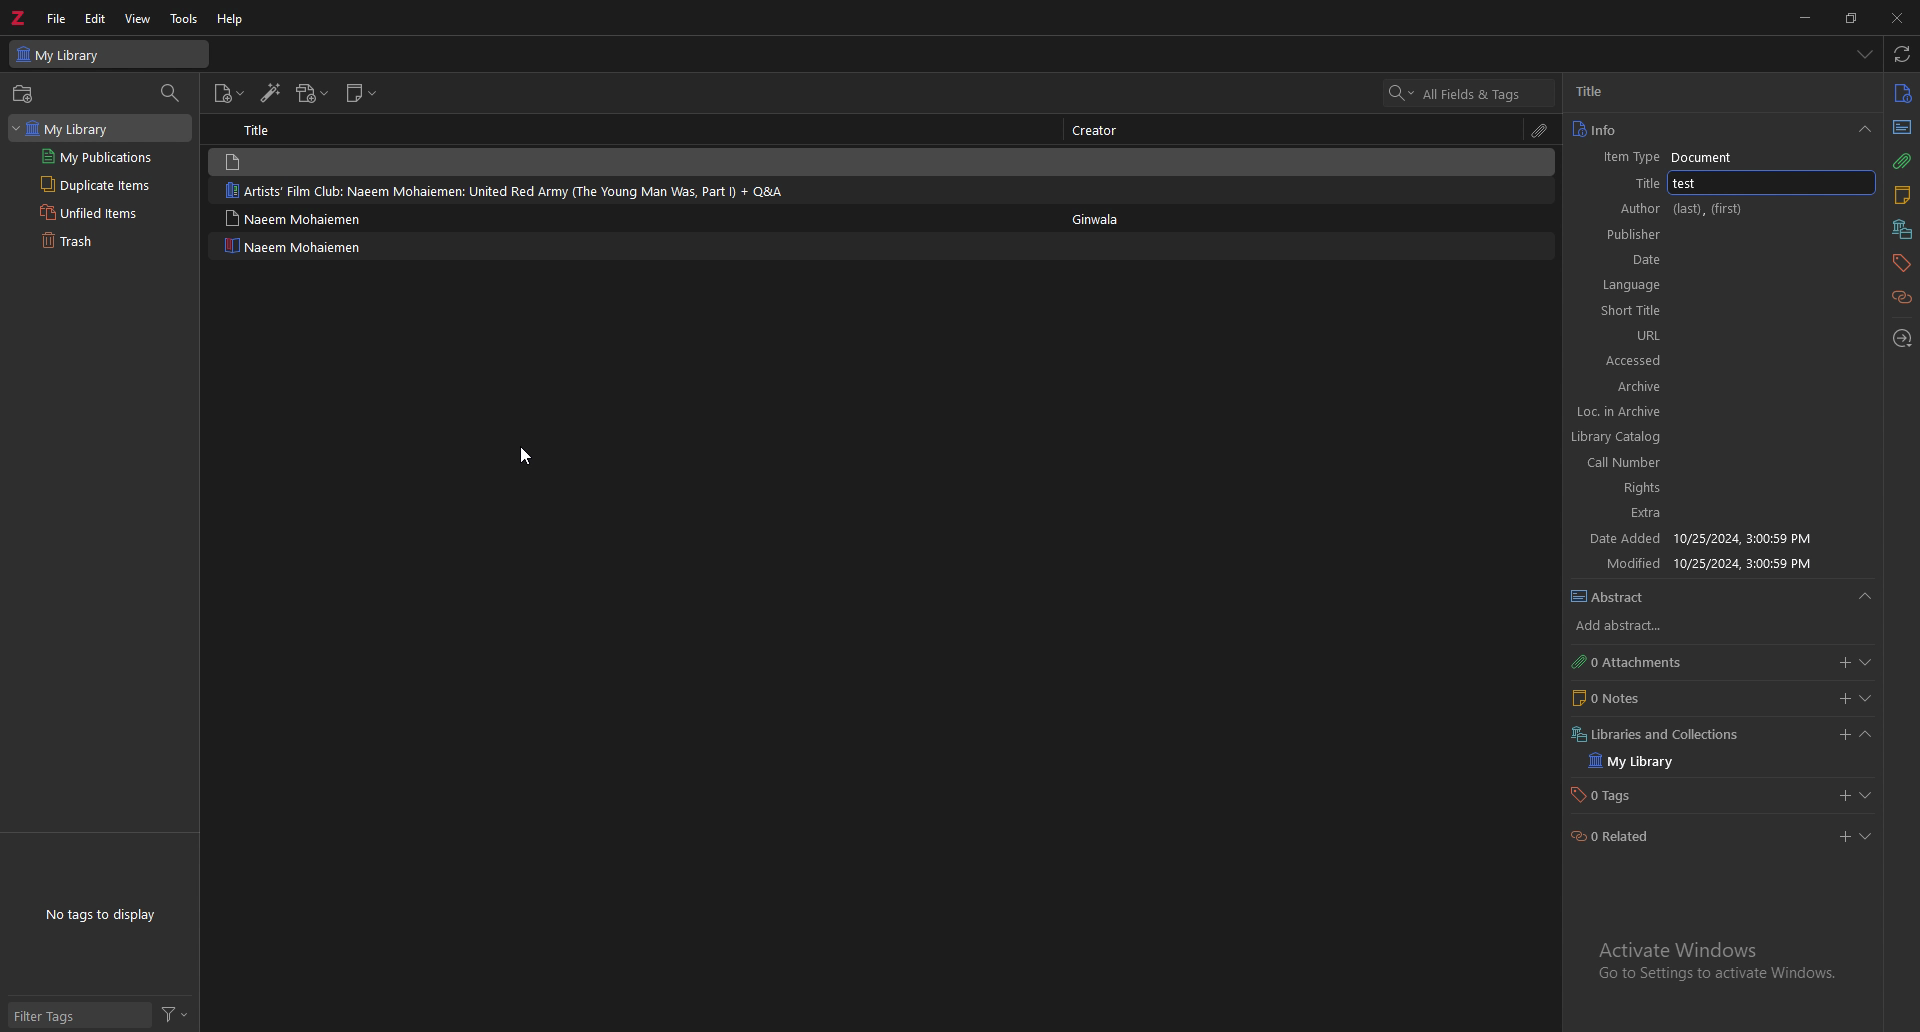 Image resolution: width=1920 pixels, height=1032 pixels. What do you see at coordinates (1627, 665) in the screenshot?
I see `library catalog` at bounding box center [1627, 665].